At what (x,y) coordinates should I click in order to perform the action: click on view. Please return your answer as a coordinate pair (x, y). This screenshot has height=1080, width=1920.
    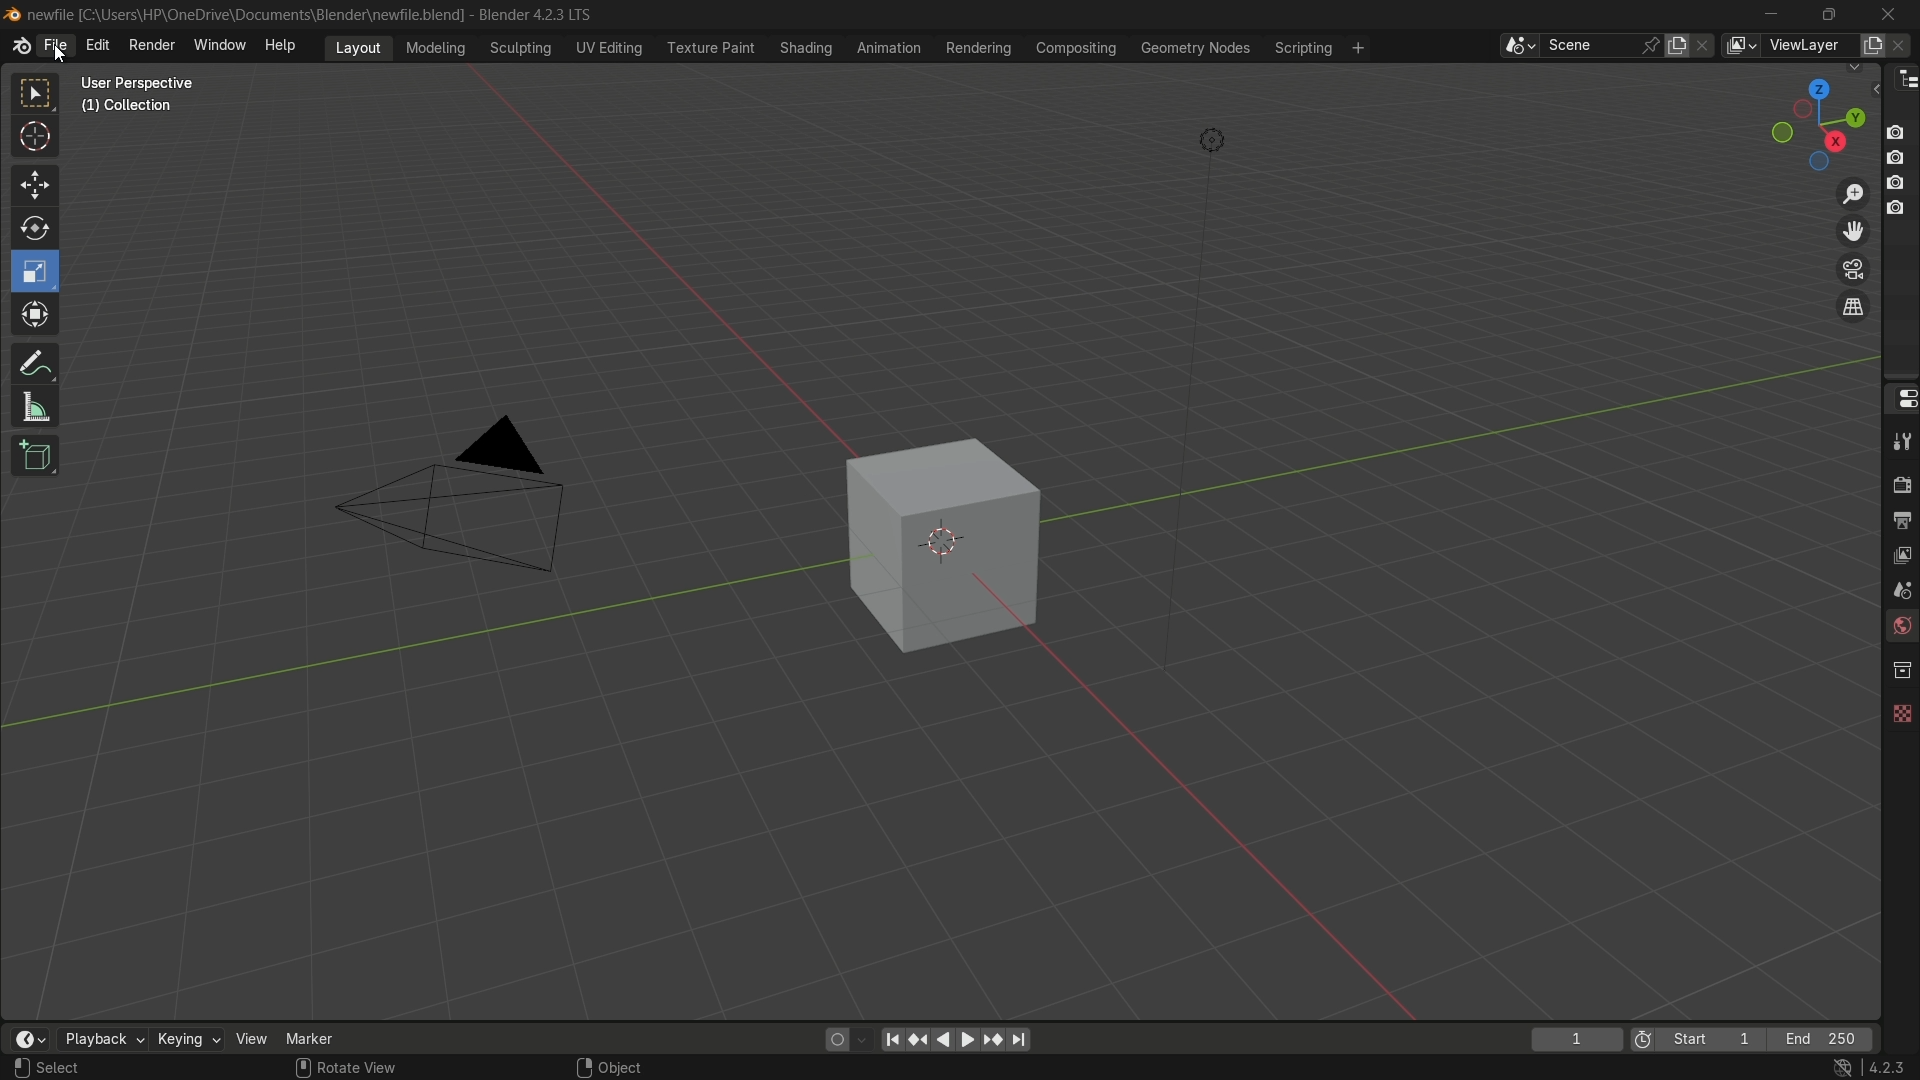
    Looking at the image, I should click on (252, 1038).